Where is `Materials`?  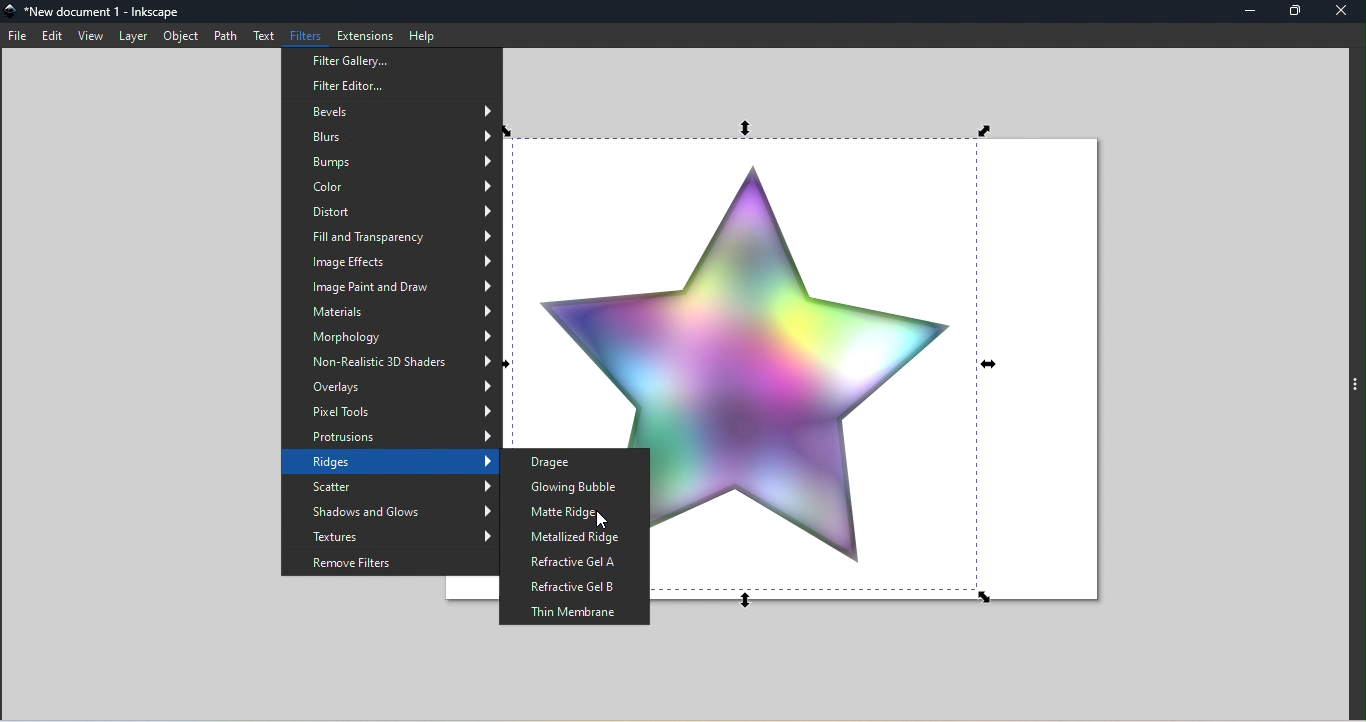
Materials is located at coordinates (389, 311).